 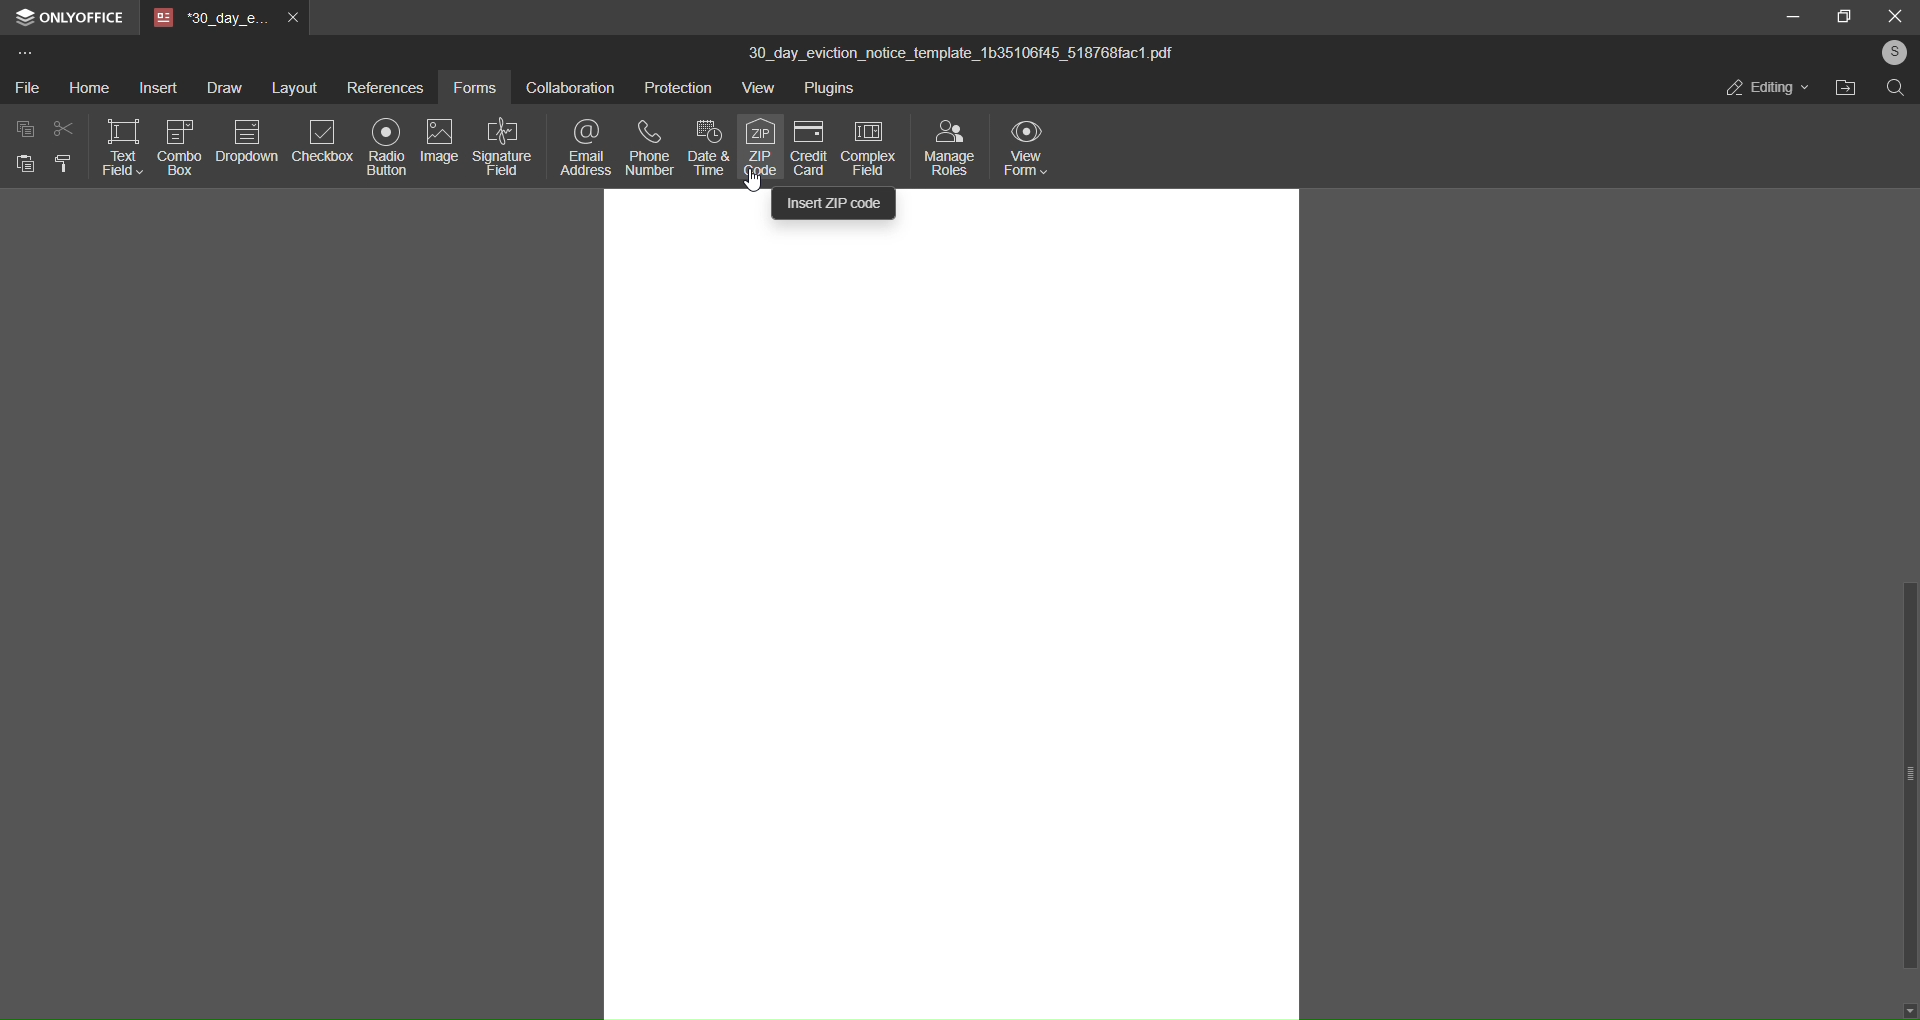 What do you see at coordinates (63, 165) in the screenshot?
I see `format` at bounding box center [63, 165].